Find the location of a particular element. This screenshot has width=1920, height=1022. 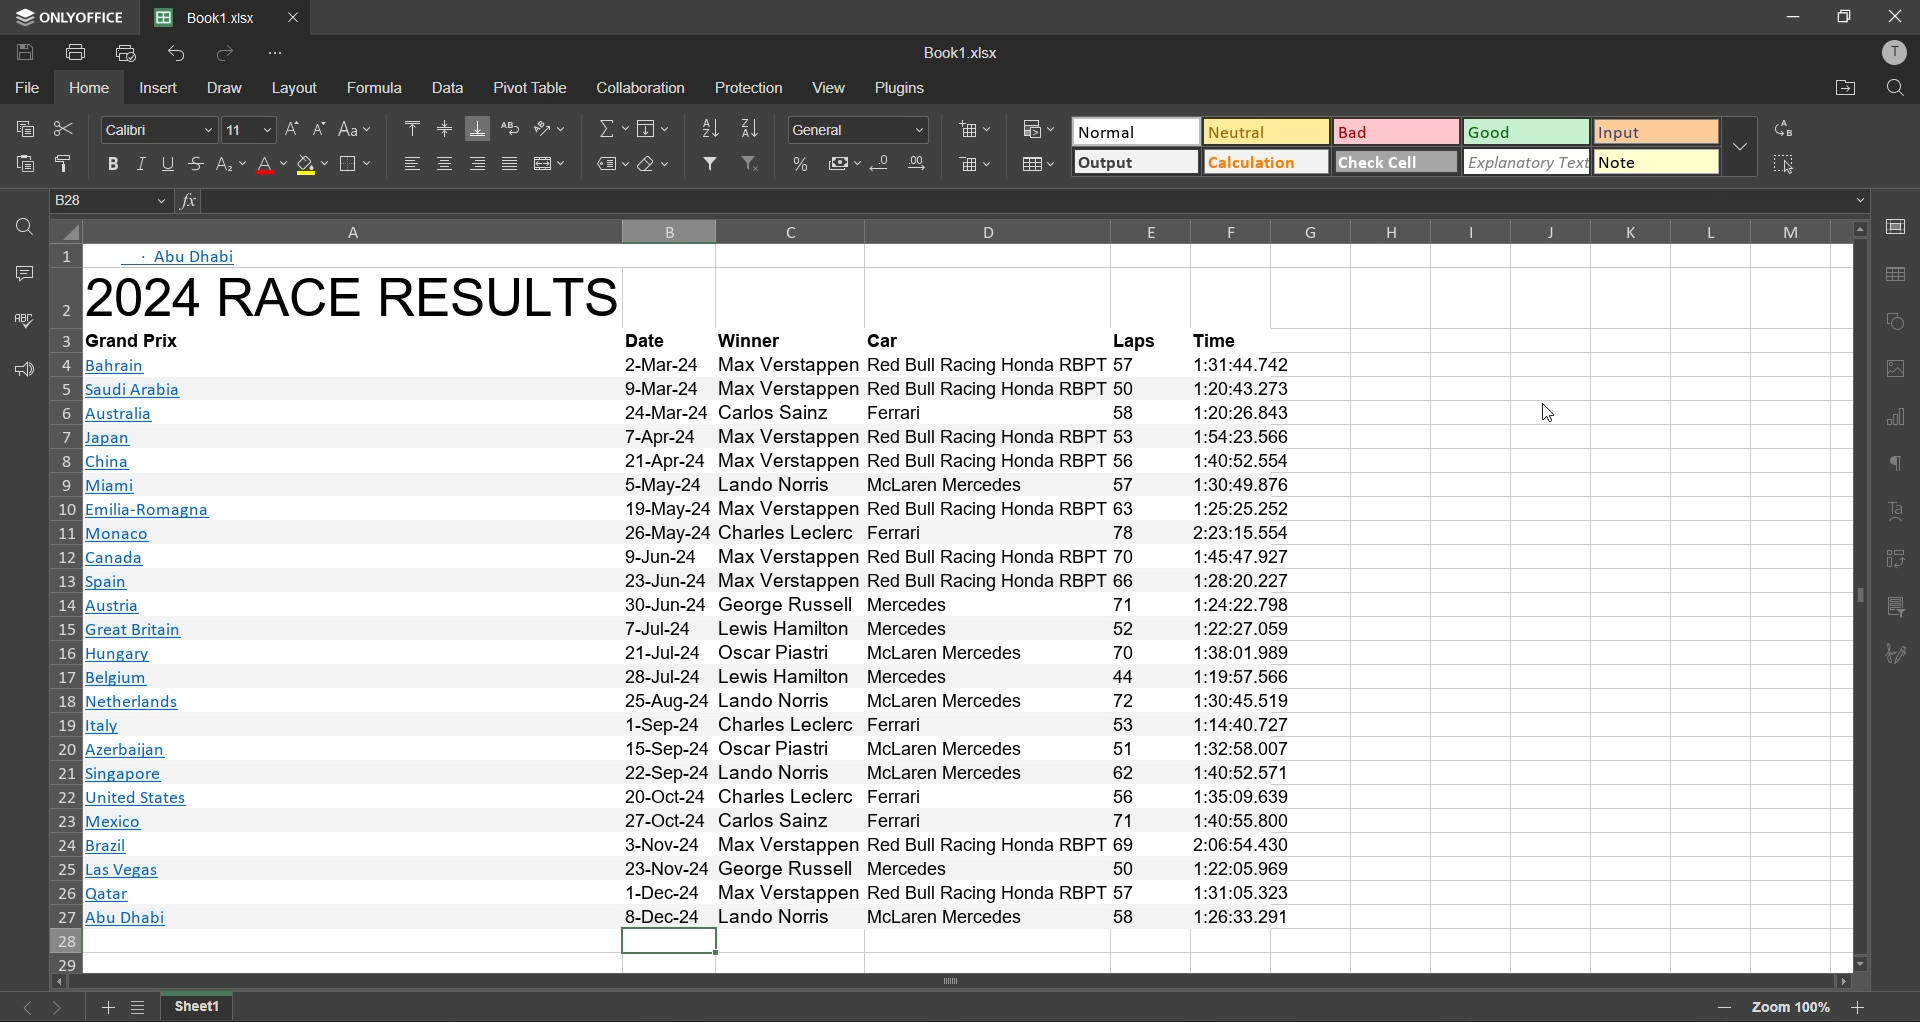

ill Belgium 28-Jul-24 Lewis Hamilton Mercedes 44 1:19:57.566 is located at coordinates (690, 677).